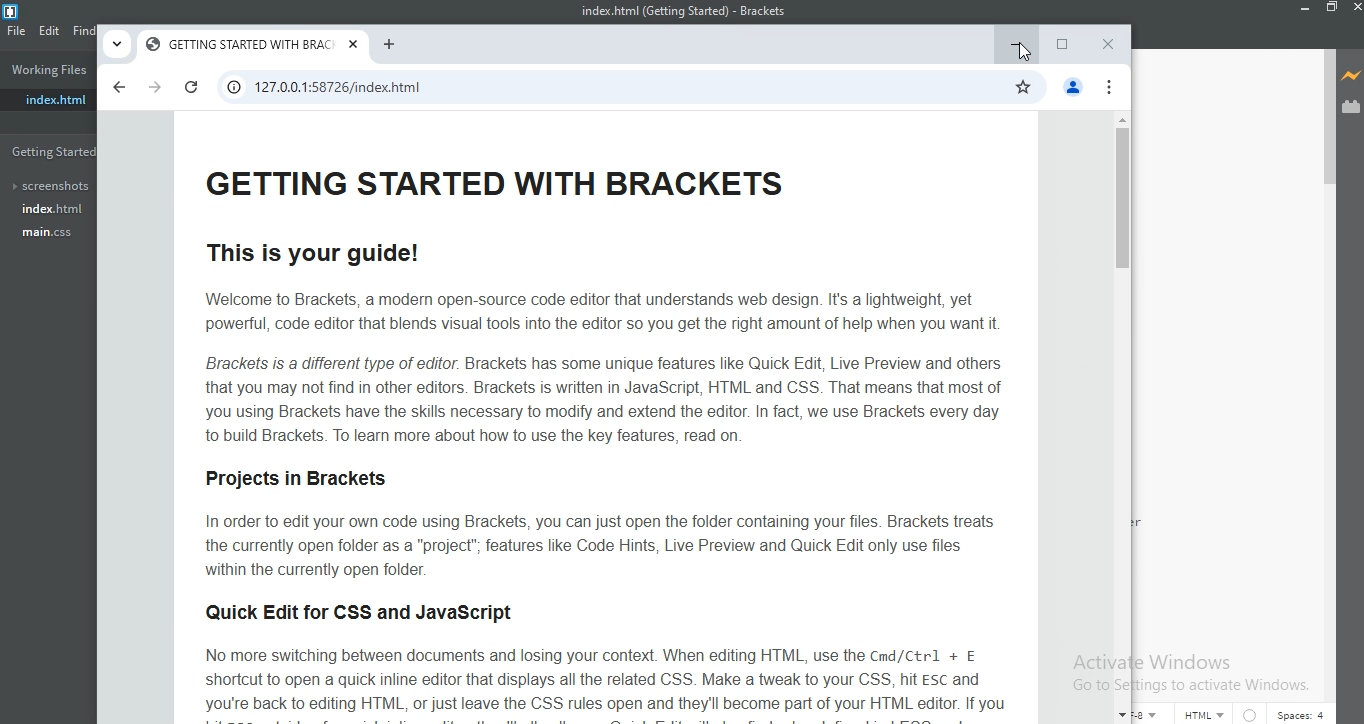 Image resolution: width=1364 pixels, height=724 pixels. Describe the element at coordinates (602, 425) in the screenshot. I see `This is your guide!

Welcome to Brackets, a modern open-source code editor that understands web design. It's a lightweight, yet
powerful, code editor that blends visual tools into the editor so you get the right amount of help when you want it
Brackets is a different type of editor. Brackets has some unique features like Quick Edit, Live Preview and others
that you may not find in other editors. Brackets is written in JavaScript, HTML and CSS. That means that most of
you using Brackets have the skills necessary to modify and extend the editor. In fact, we use Brackets every day
to build Brackets. To learn more about how to use the key features, read on.

Projects in Brackets

In order to edit your own code using Brackets, you can just open the folder containing your files. Brackets treats
the currently open folder as a "project"; features like Code Hints, Live Preview and Quick Edit only use files
within the currently open folder.

Quick Edit for CSS and JavaScript

No more switching between documents and losing your context. When editing HTML, use the Cmd/Ctrl + E
shortcut to open a quick inline editor that displays all the related CSS. Make a tweak to your CSS, hit Esc and
you're back to editing HTML, or just leave the CSS rules open and they'll become part of your HTML editor. If you` at that location.